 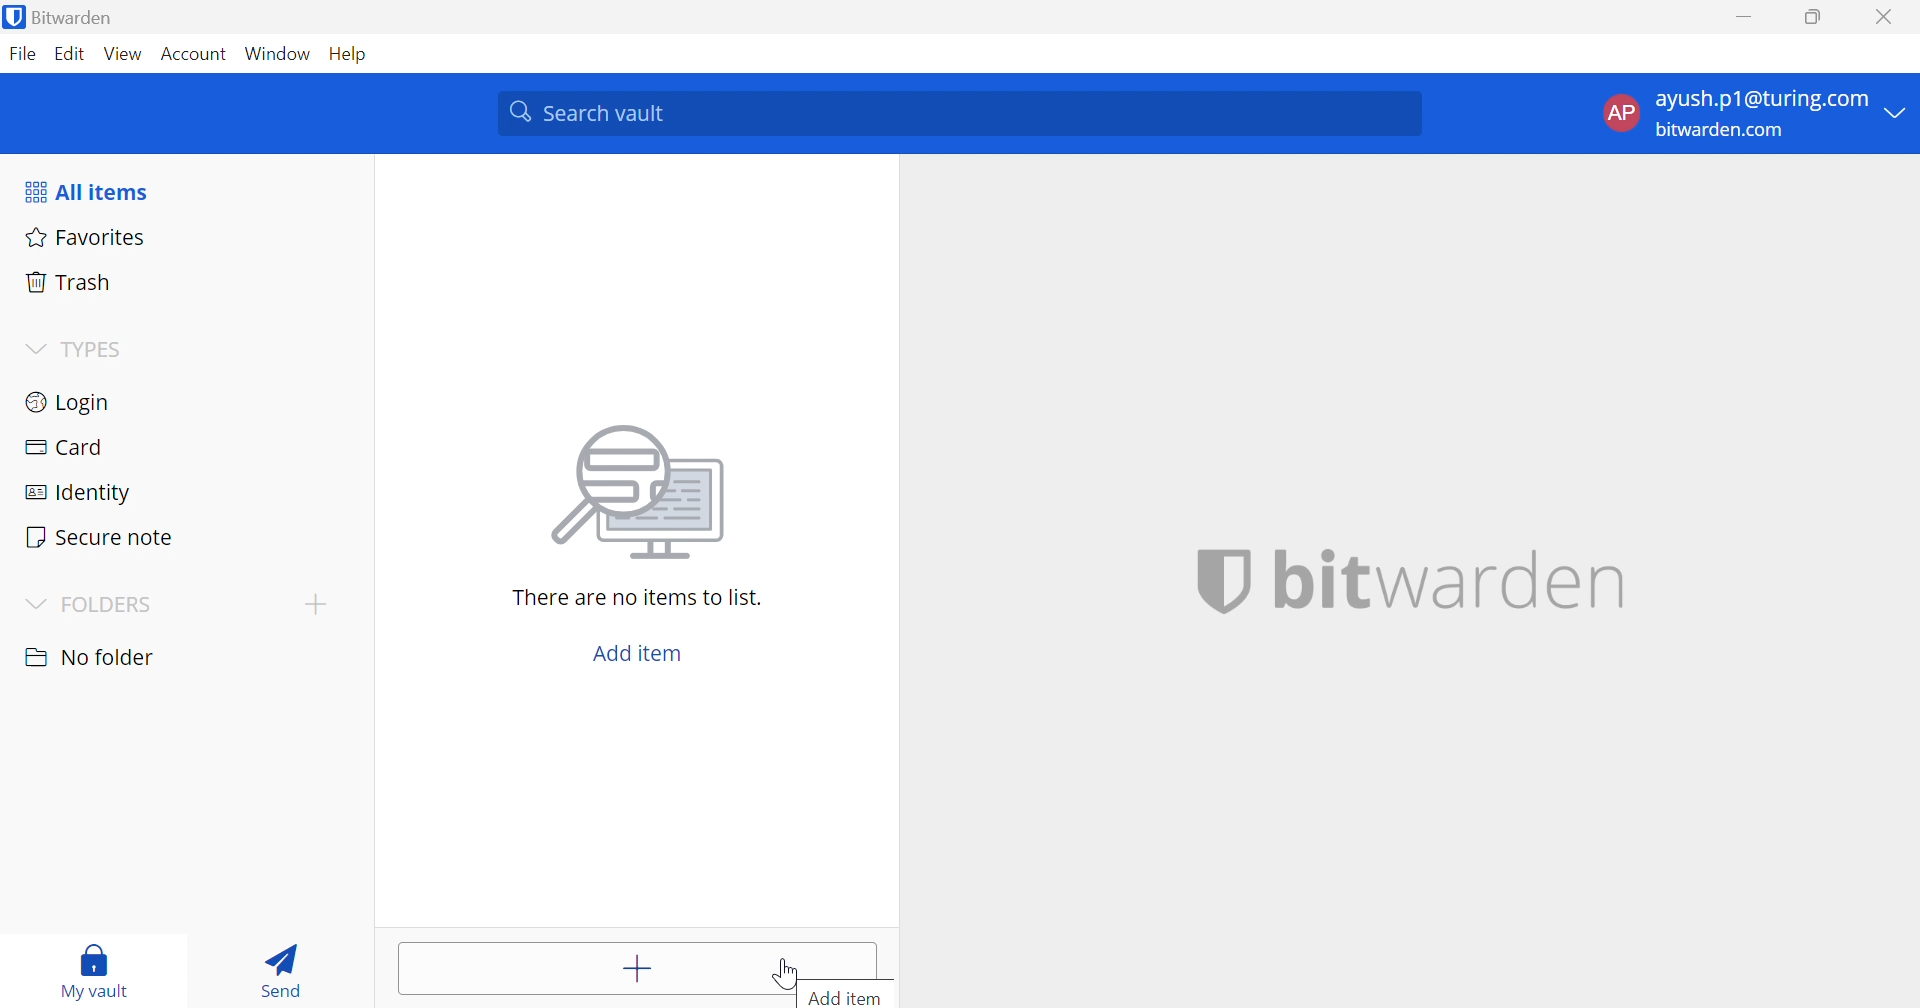 What do you see at coordinates (353, 53) in the screenshot?
I see `Help` at bounding box center [353, 53].